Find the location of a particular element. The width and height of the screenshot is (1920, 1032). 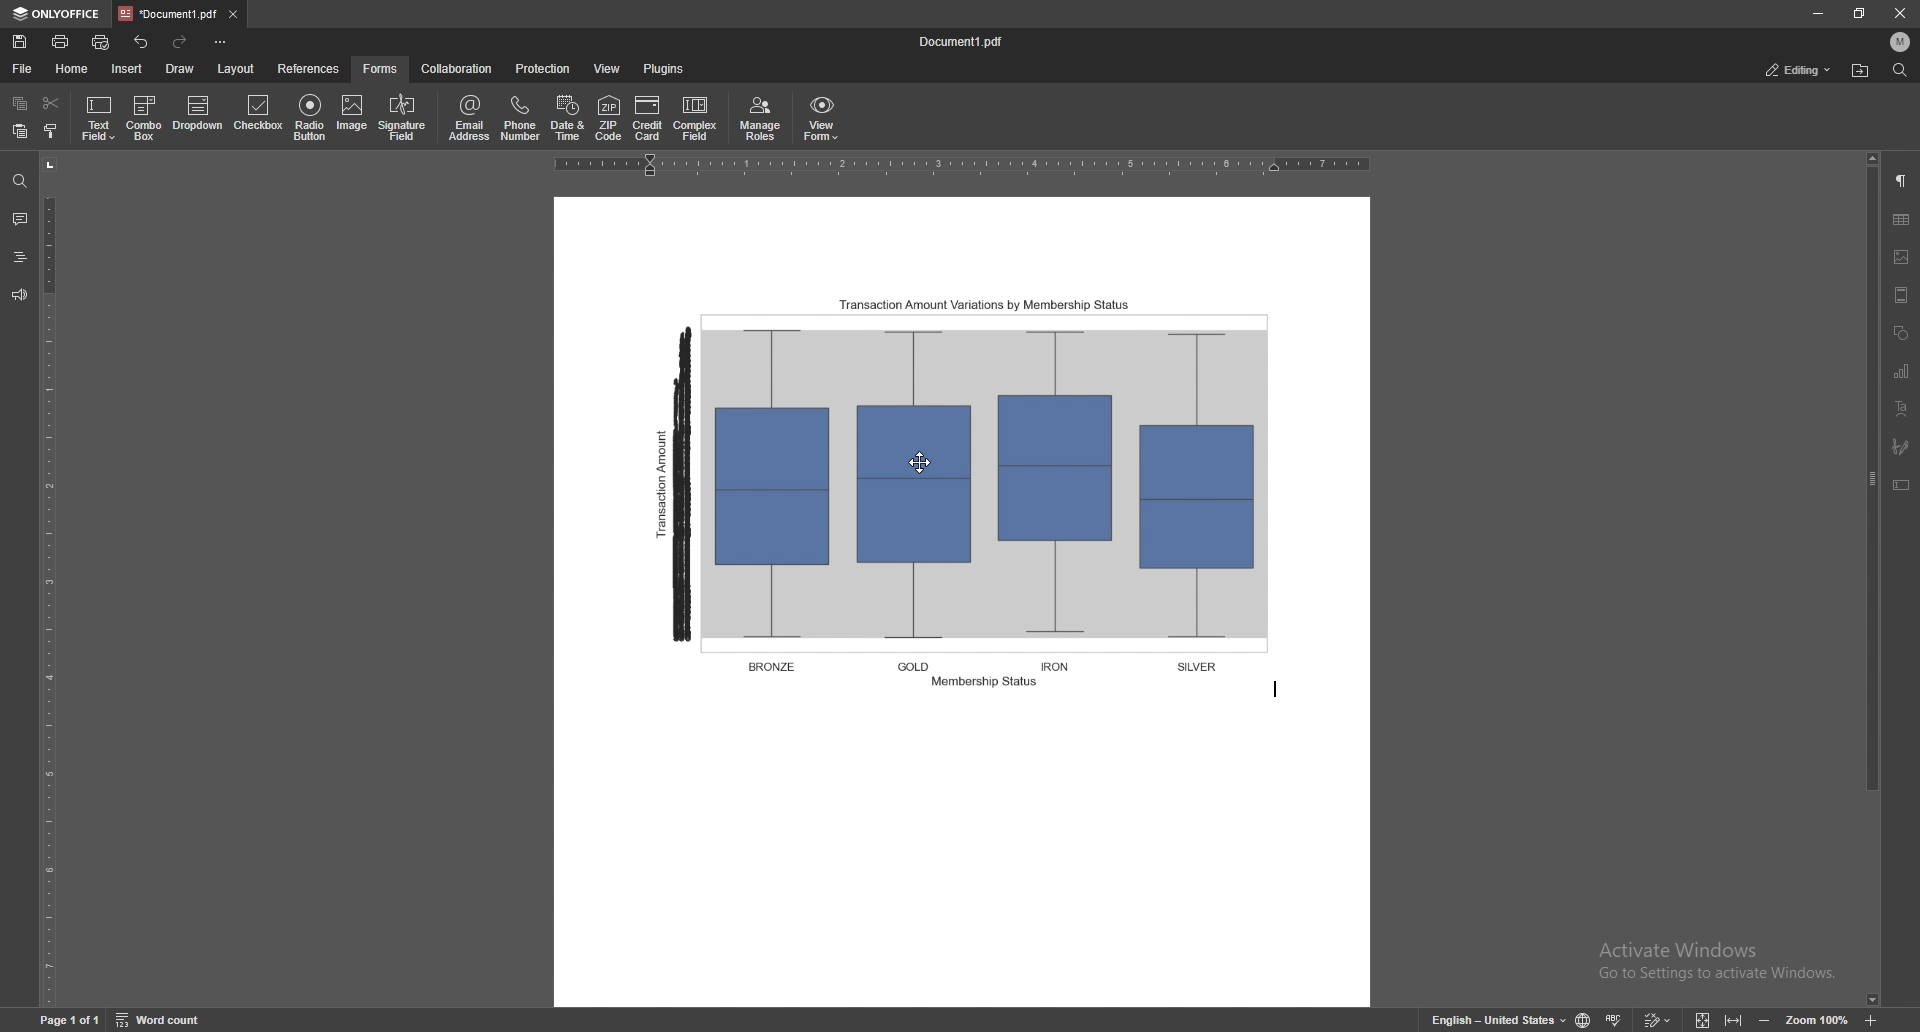

file name is located at coordinates (961, 42).